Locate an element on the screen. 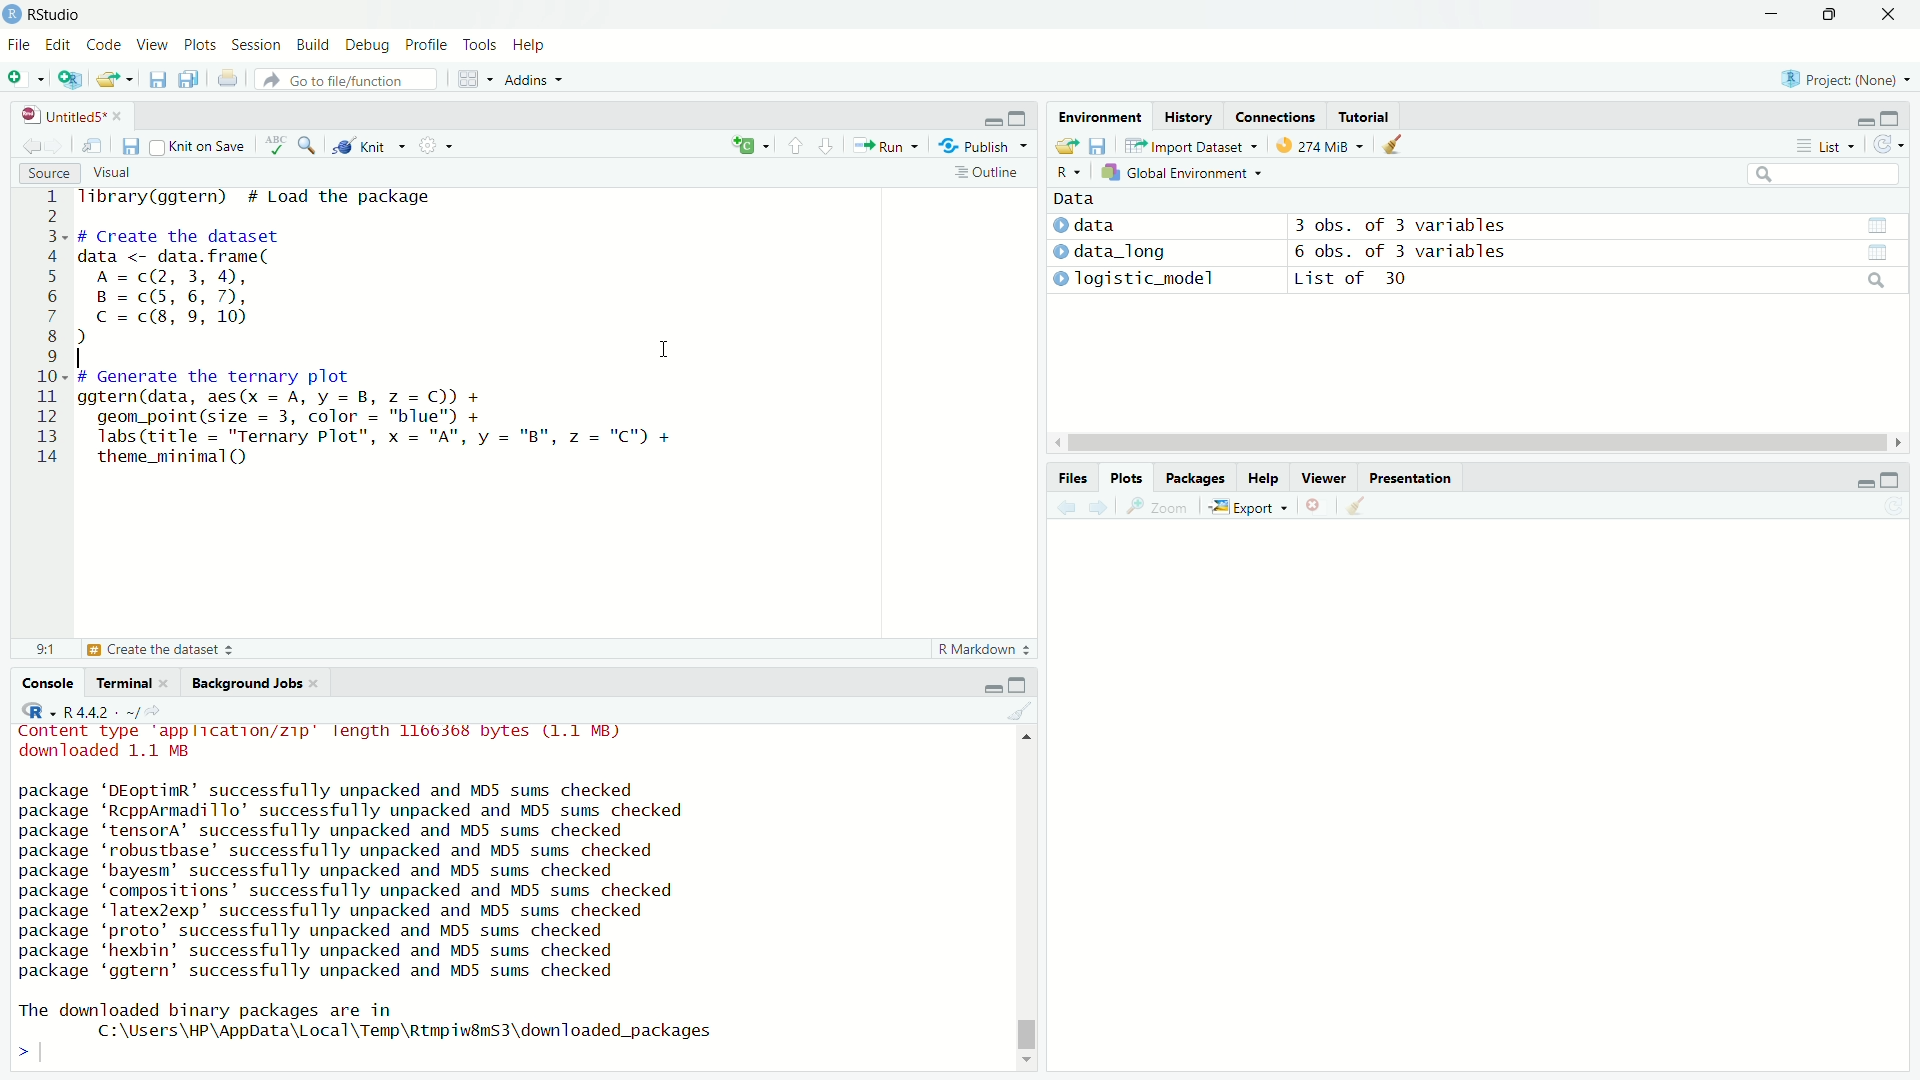 The height and width of the screenshot is (1080, 1920). : Outline is located at coordinates (984, 174).